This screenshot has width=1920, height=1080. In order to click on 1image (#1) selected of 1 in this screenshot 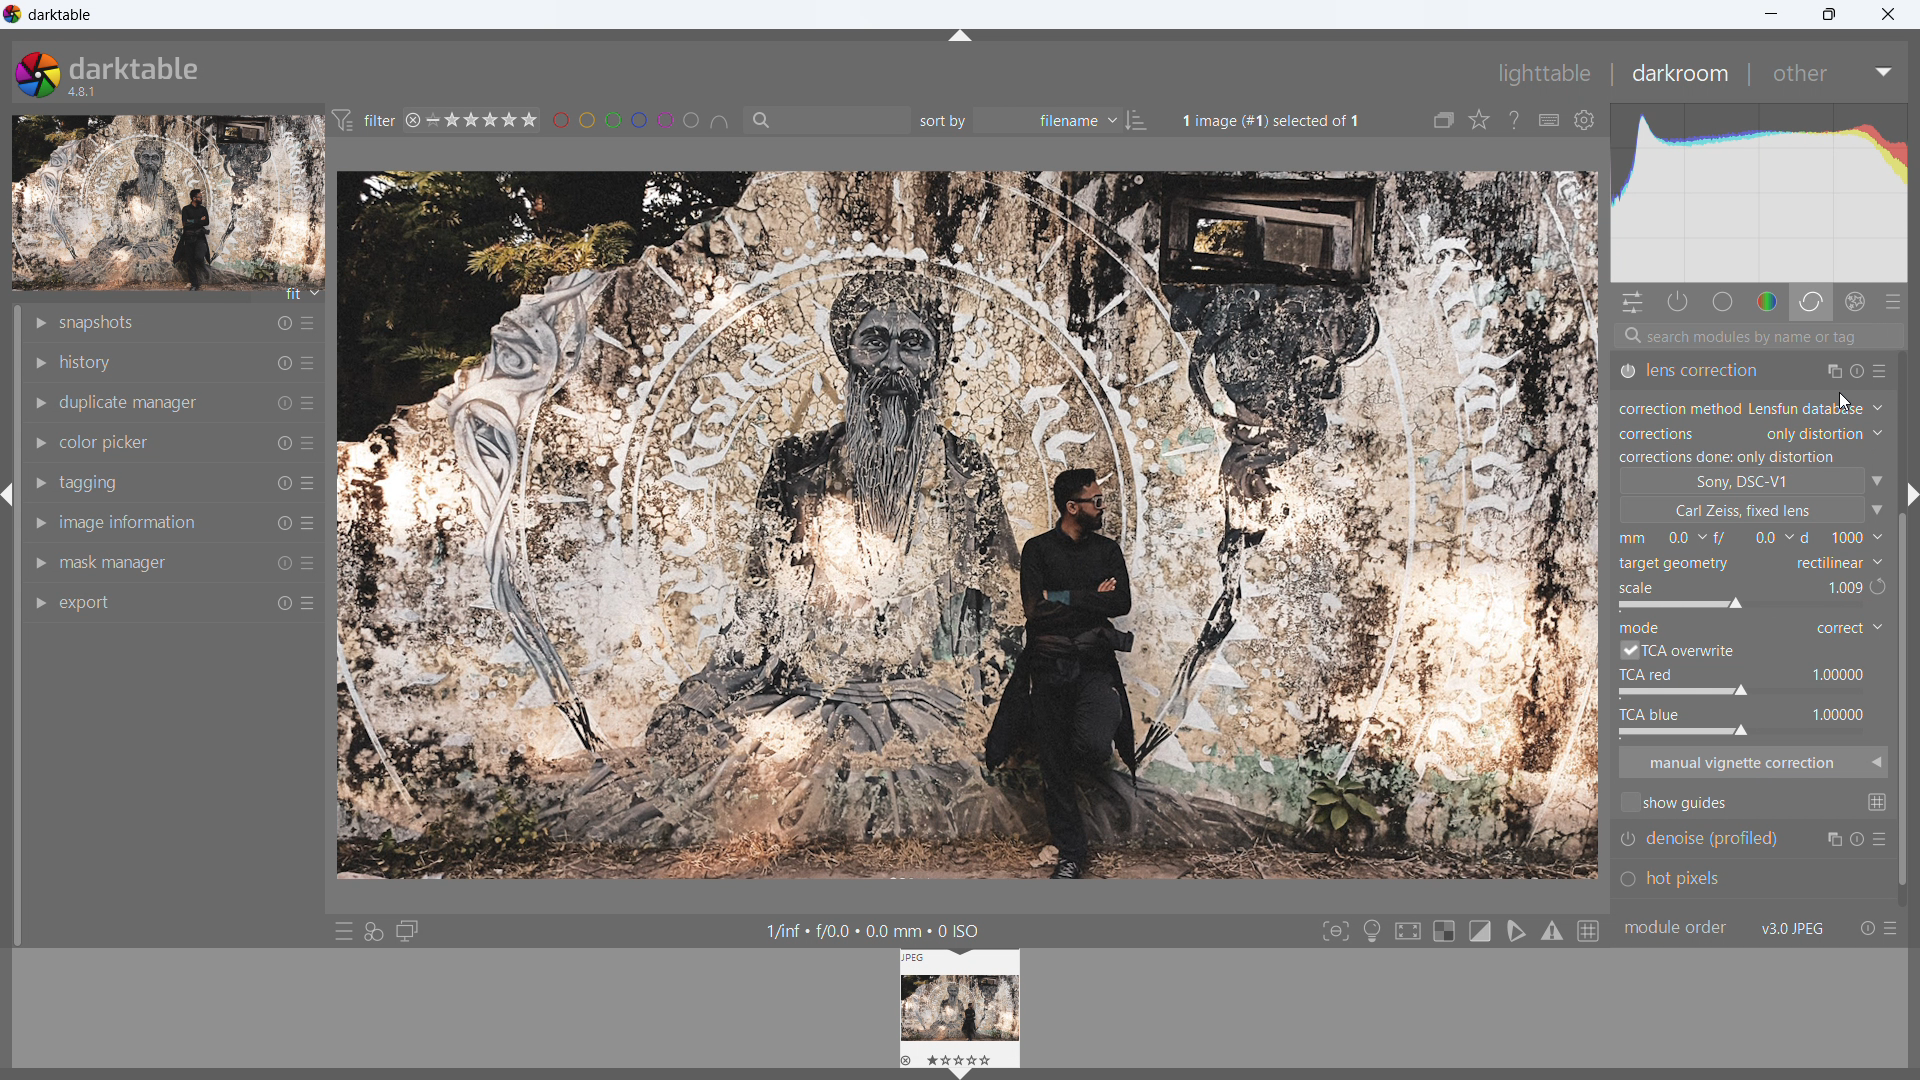, I will do `click(1280, 127)`.